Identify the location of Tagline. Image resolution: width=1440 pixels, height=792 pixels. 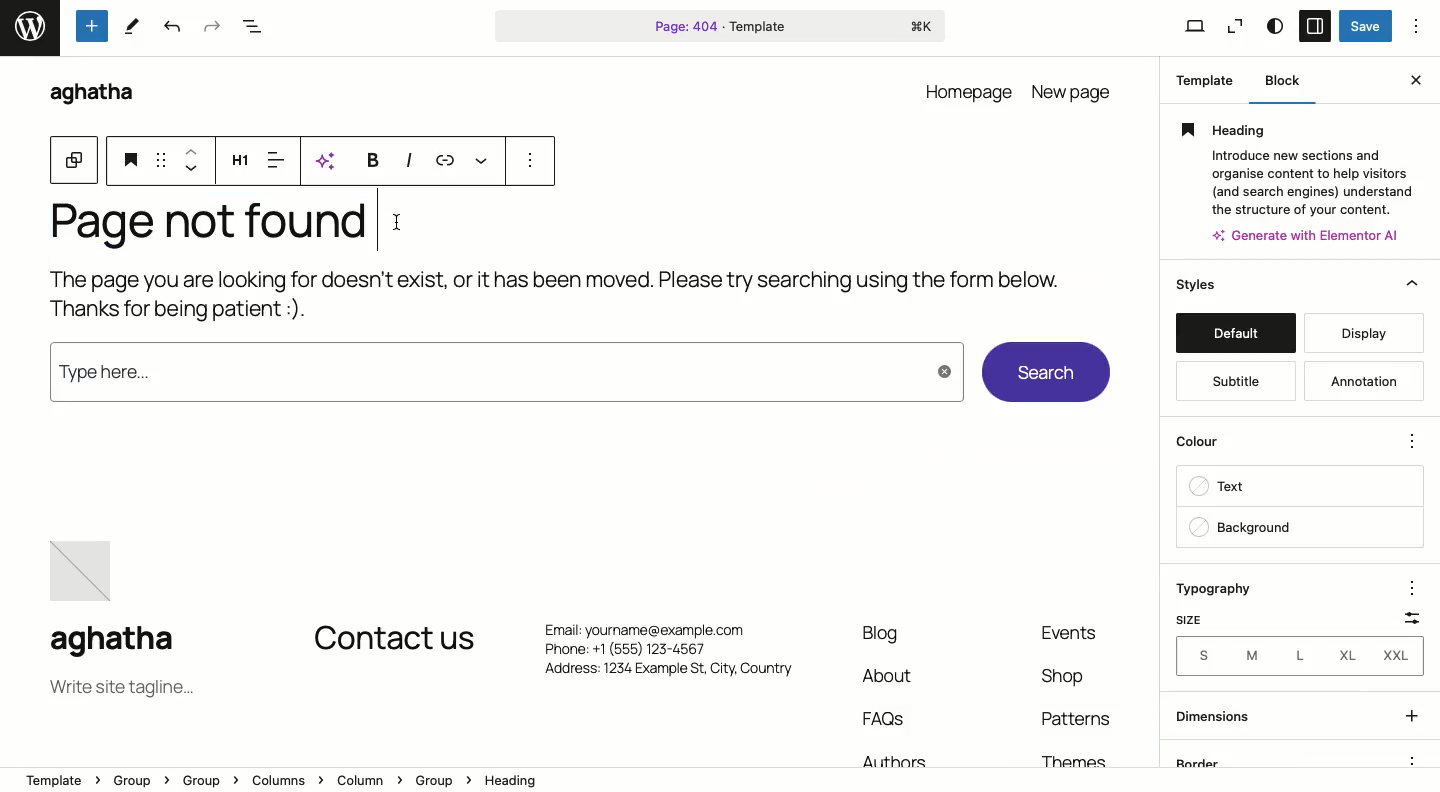
(120, 689).